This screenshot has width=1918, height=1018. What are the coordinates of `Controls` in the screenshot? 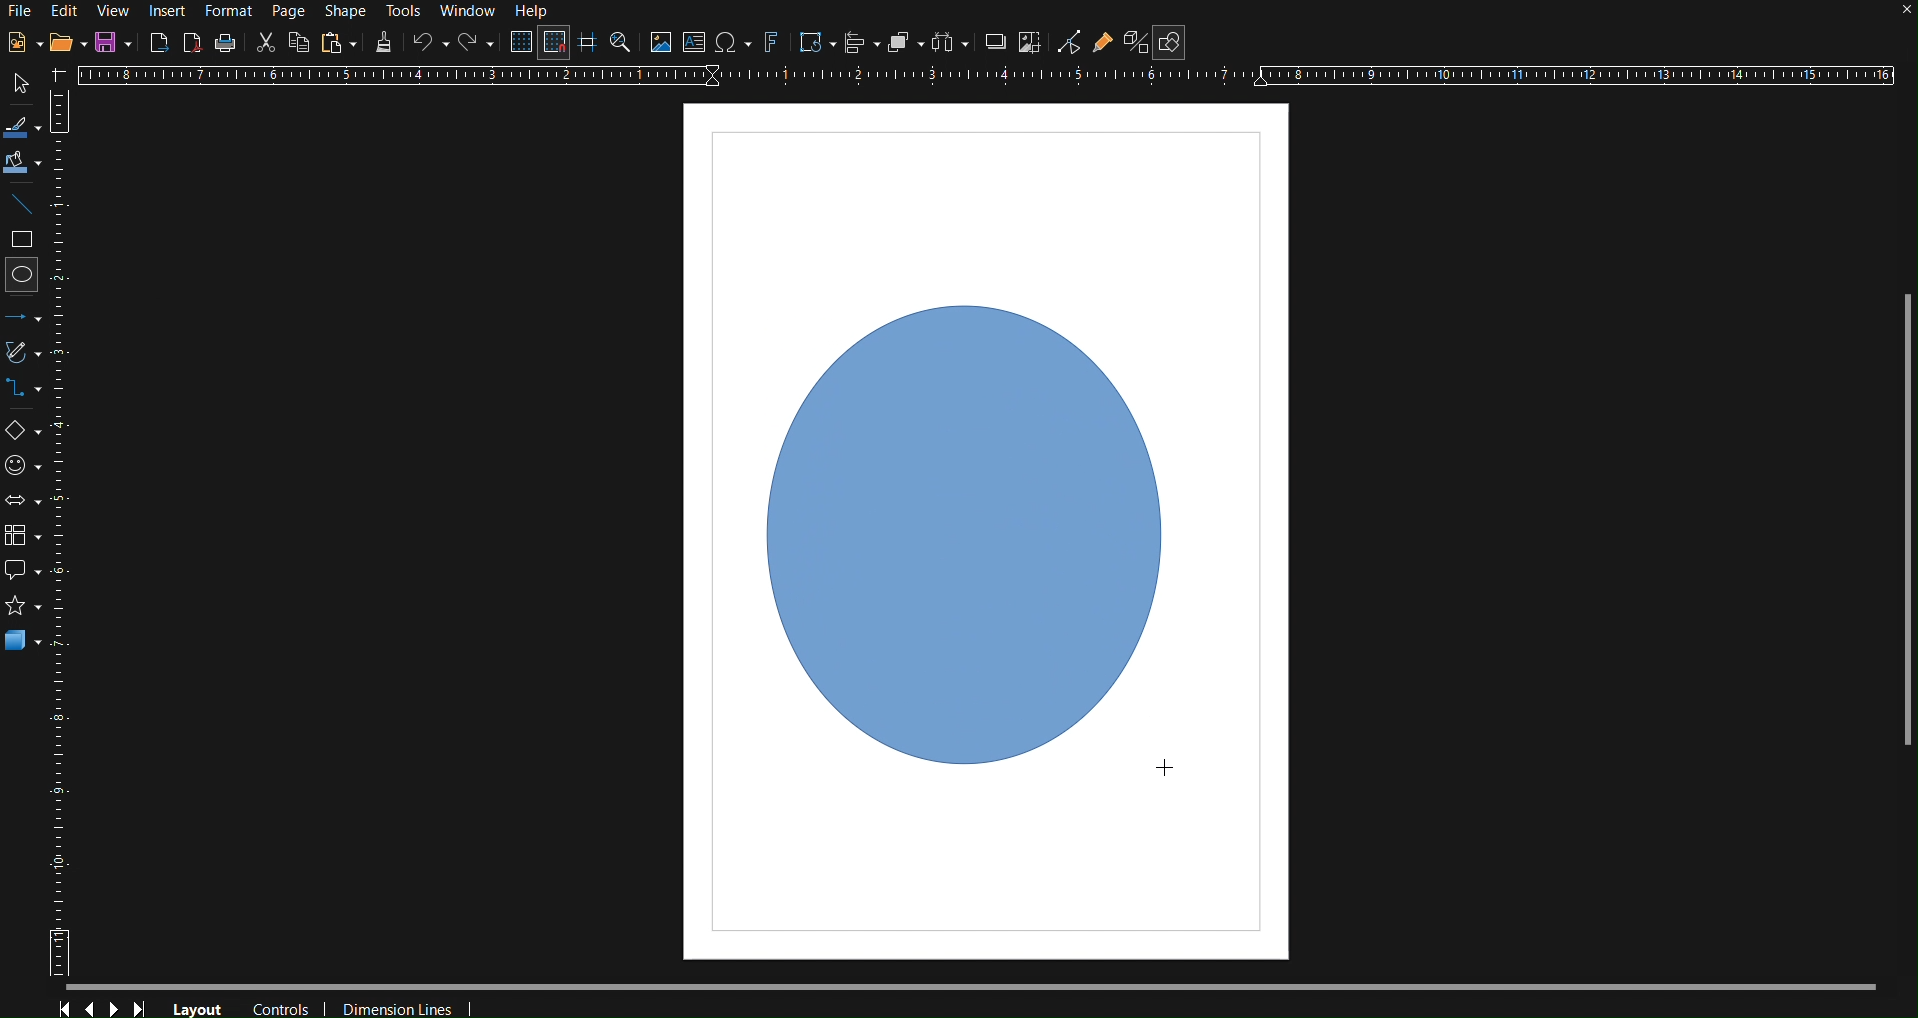 It's located at (104, 1004).